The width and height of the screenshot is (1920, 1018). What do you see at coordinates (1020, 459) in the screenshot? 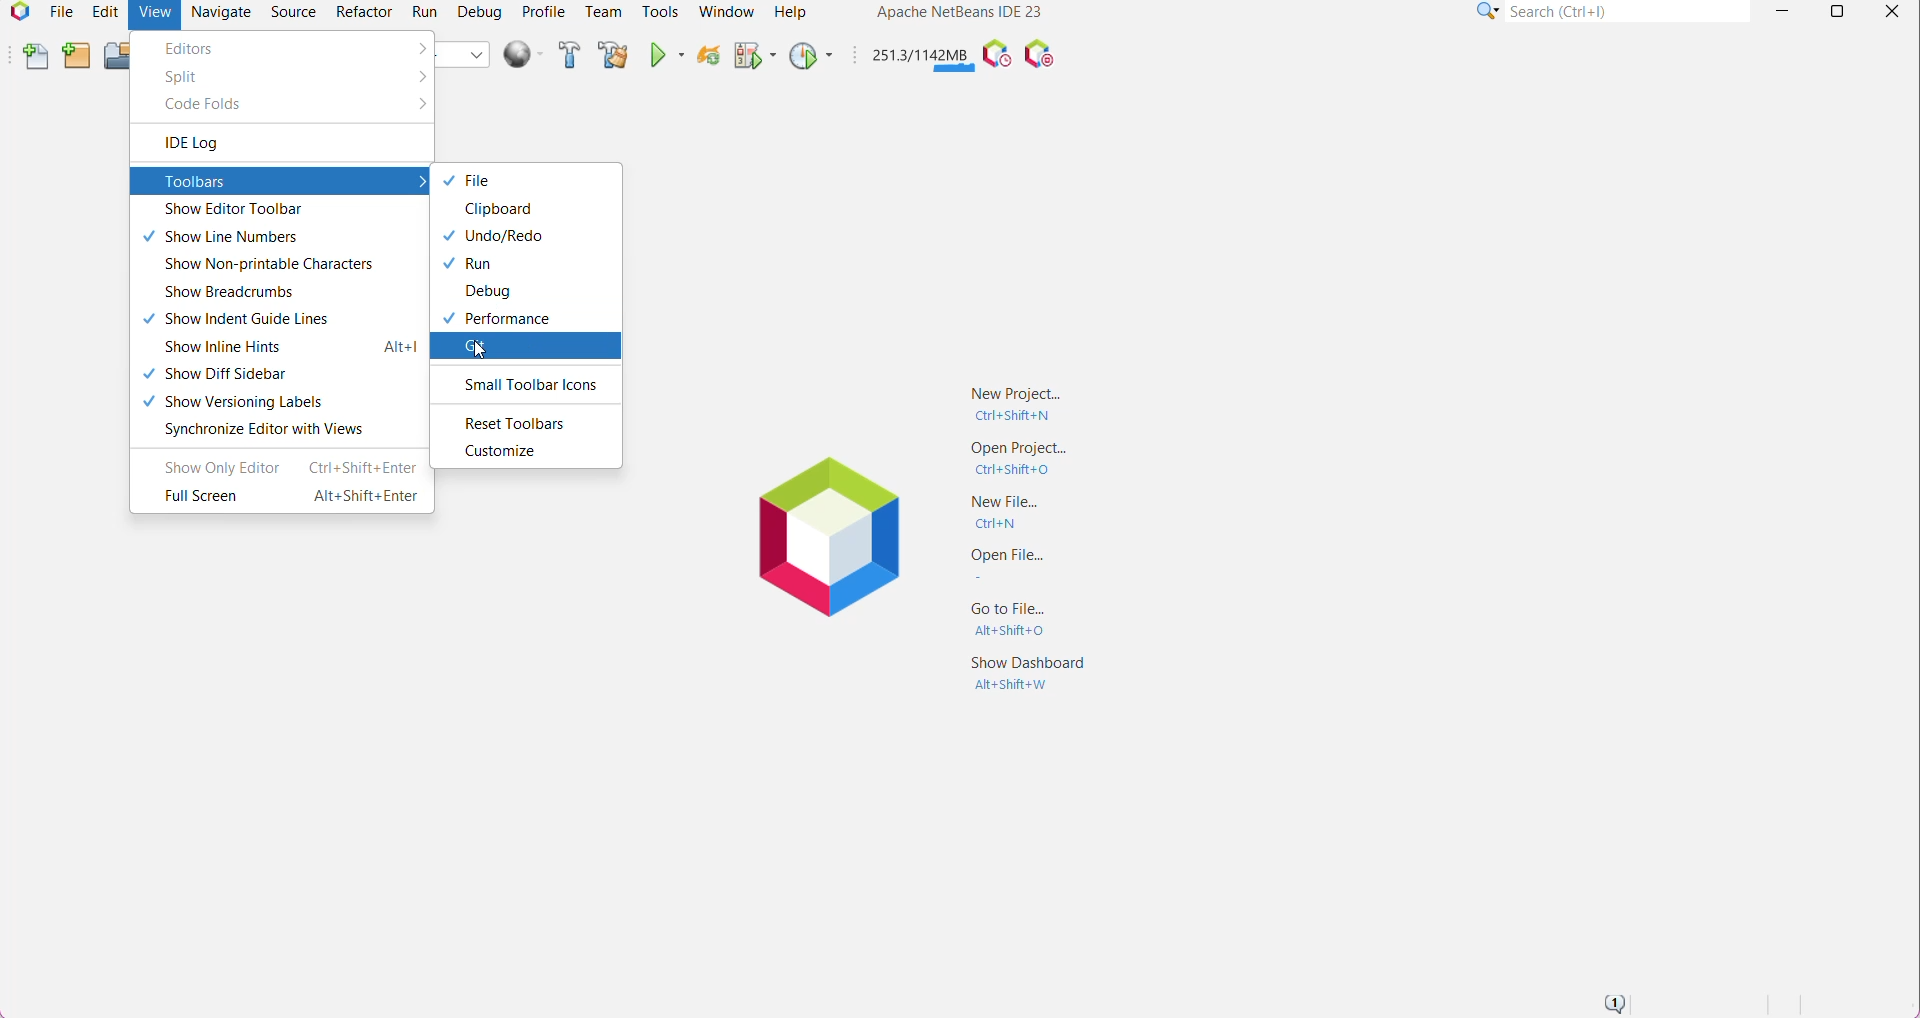
I see `Open Project` at bounding box center [1020, 459].